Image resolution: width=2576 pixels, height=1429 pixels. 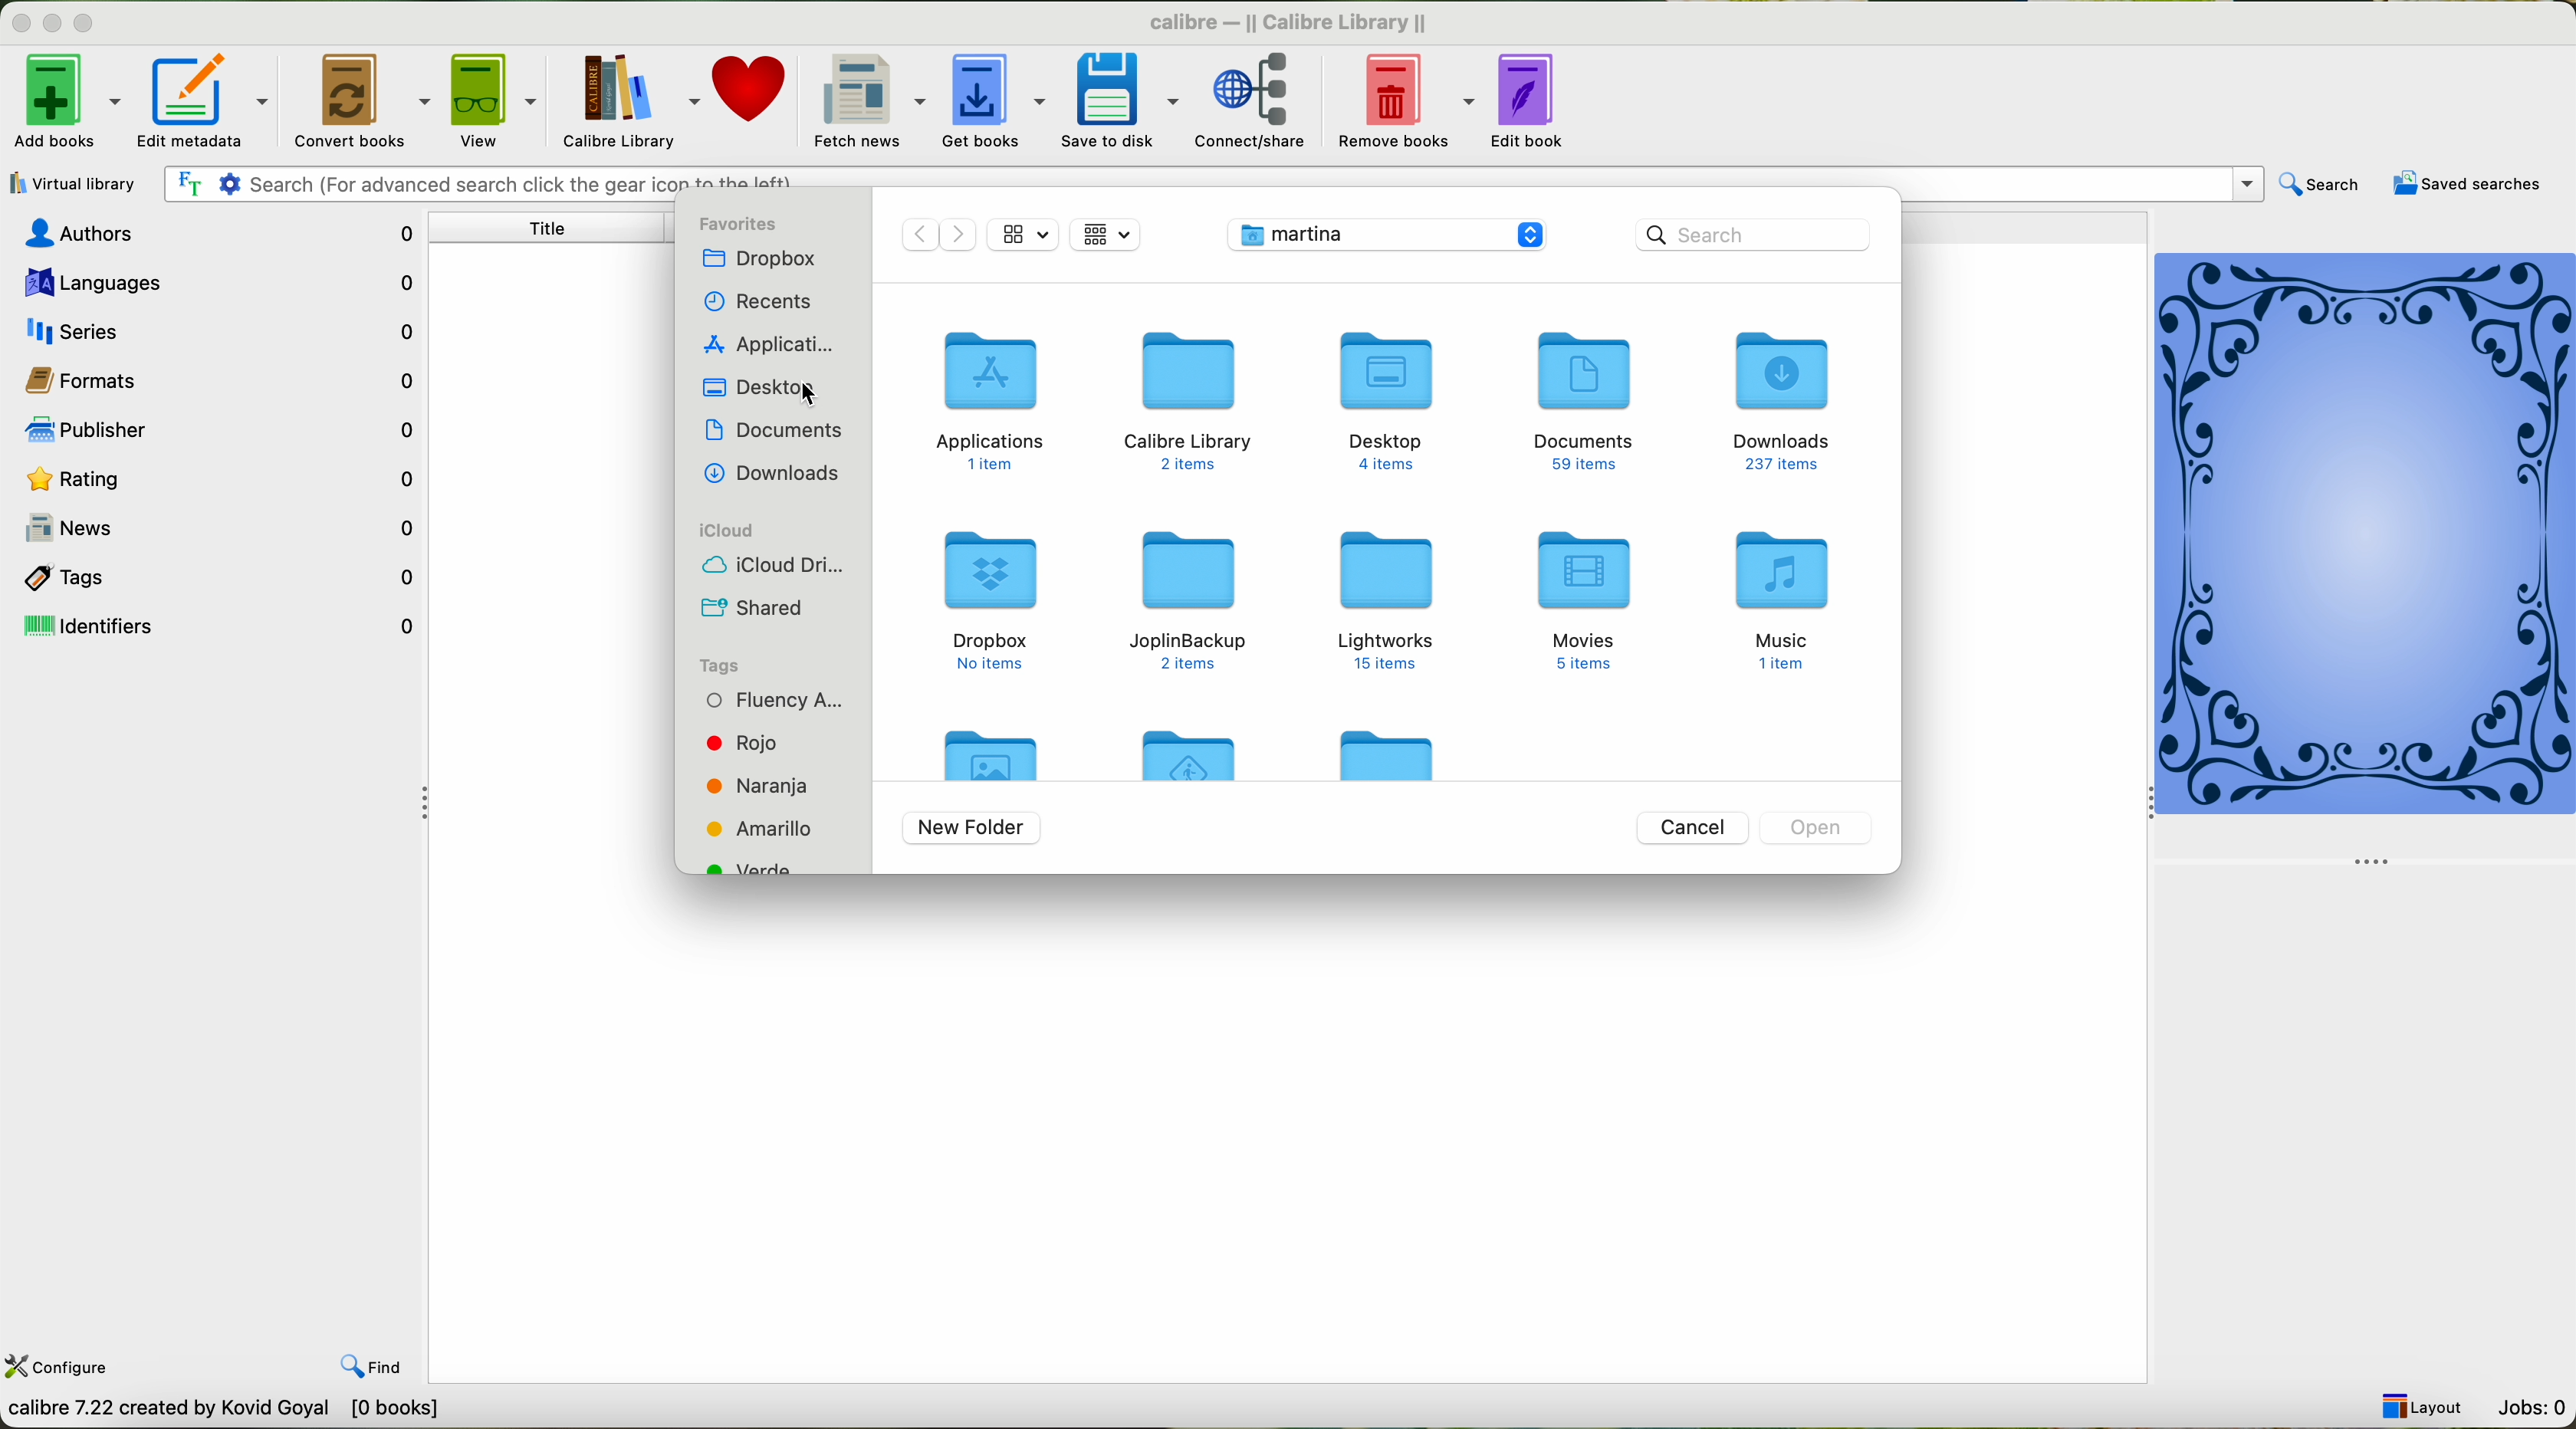 I want to click on dropbox, so click(x=987, y=595).